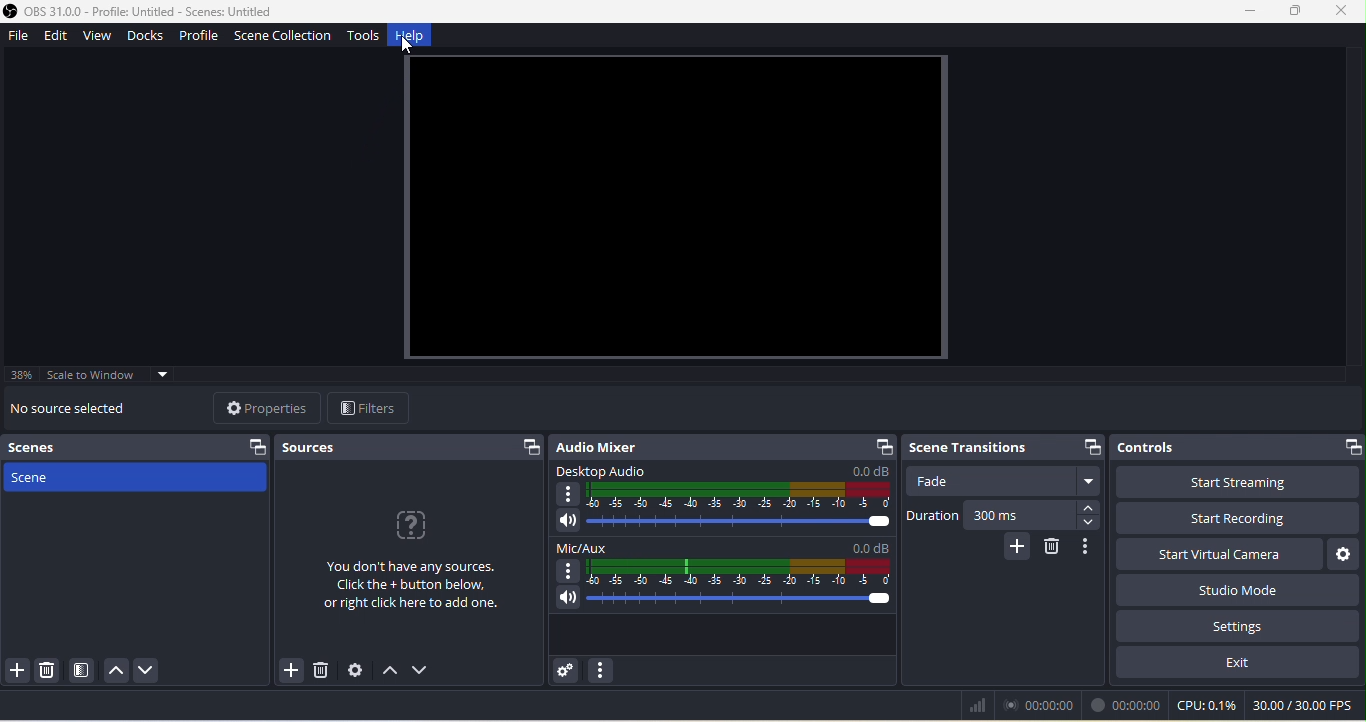 The width and height of the screenshot is (1366, 722). What do you see at coordinates (1055, 549) in the screenshot?
I see `remove` at bounding box center [1055, 549].